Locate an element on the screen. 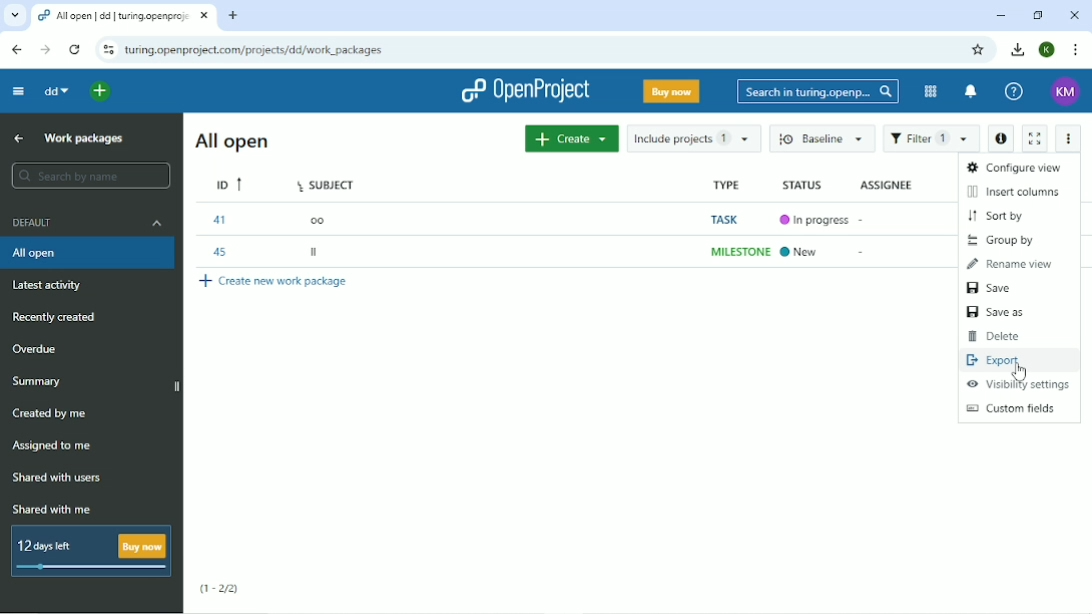 The height and width of the screenshot is (614, 1092). Buy now is located at coordinates (673, 91).